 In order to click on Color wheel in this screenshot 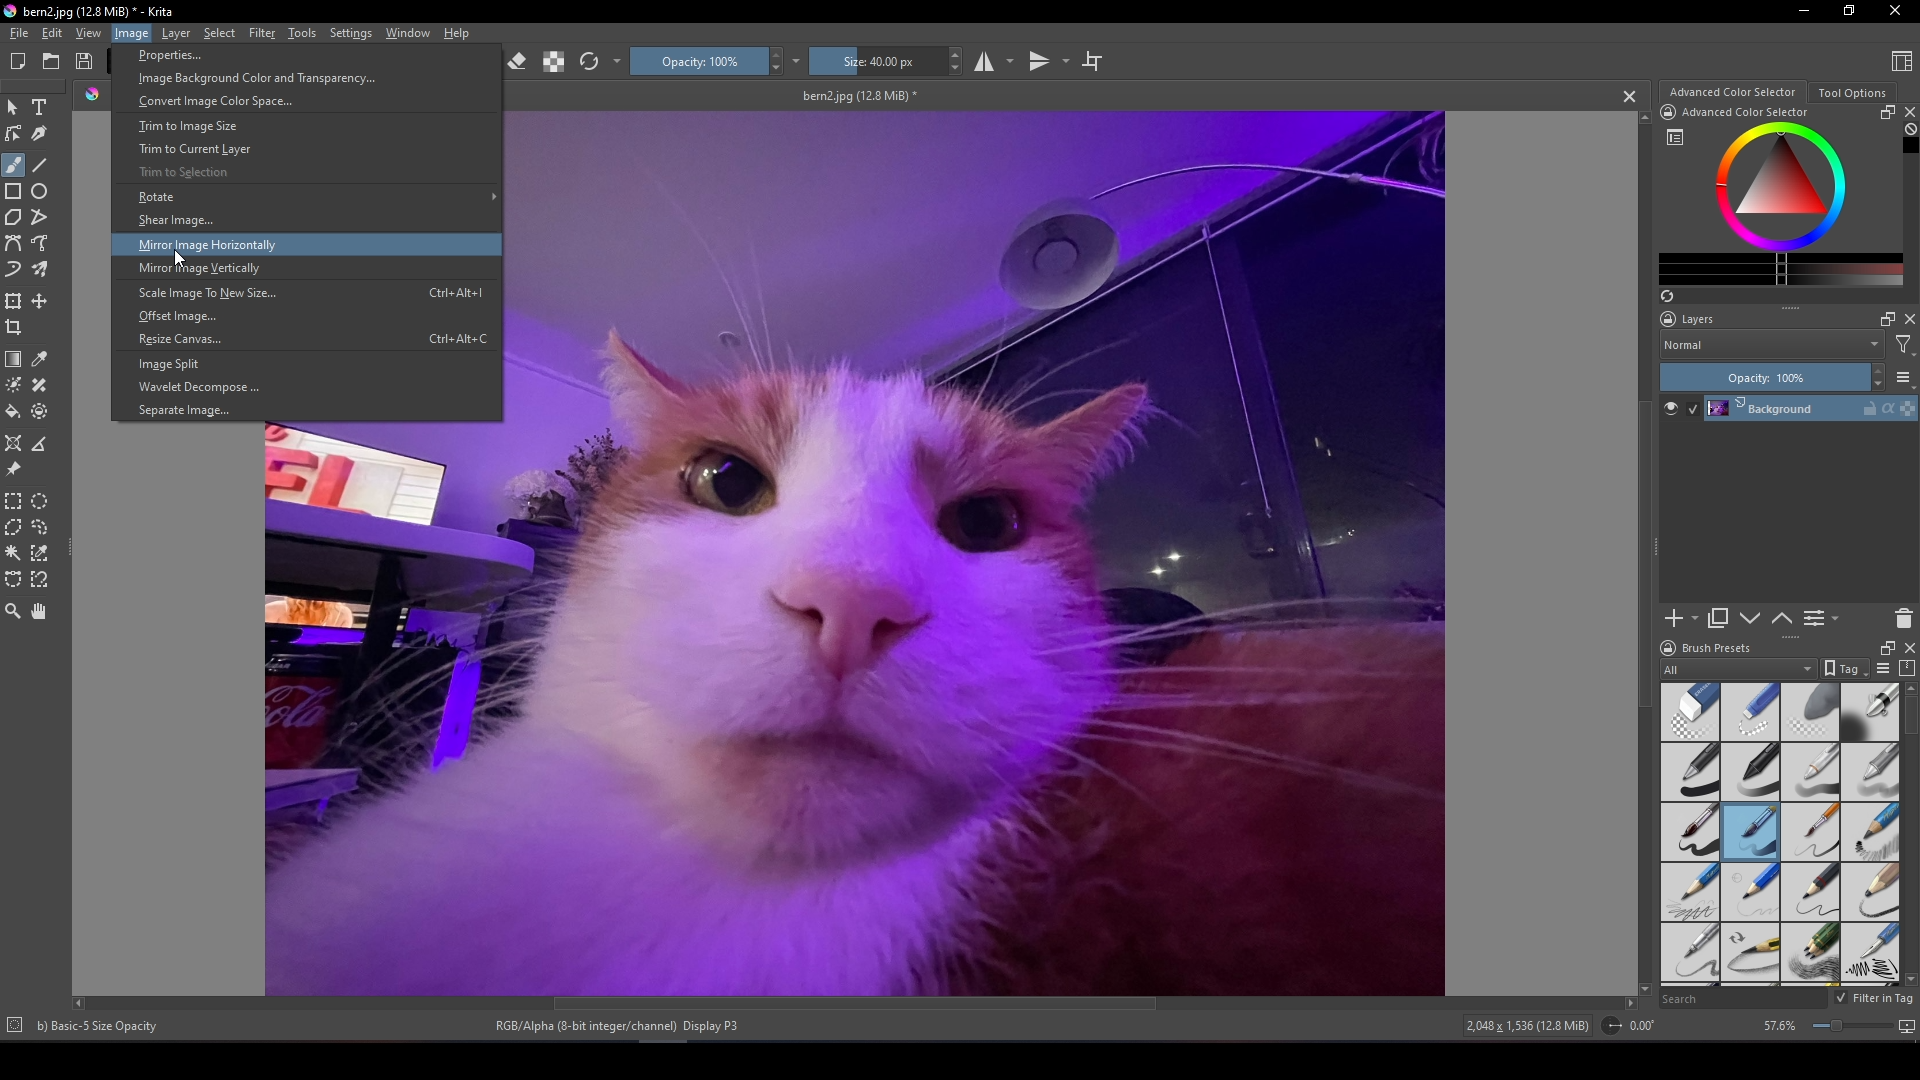, I will do `click(1779, 186)`.